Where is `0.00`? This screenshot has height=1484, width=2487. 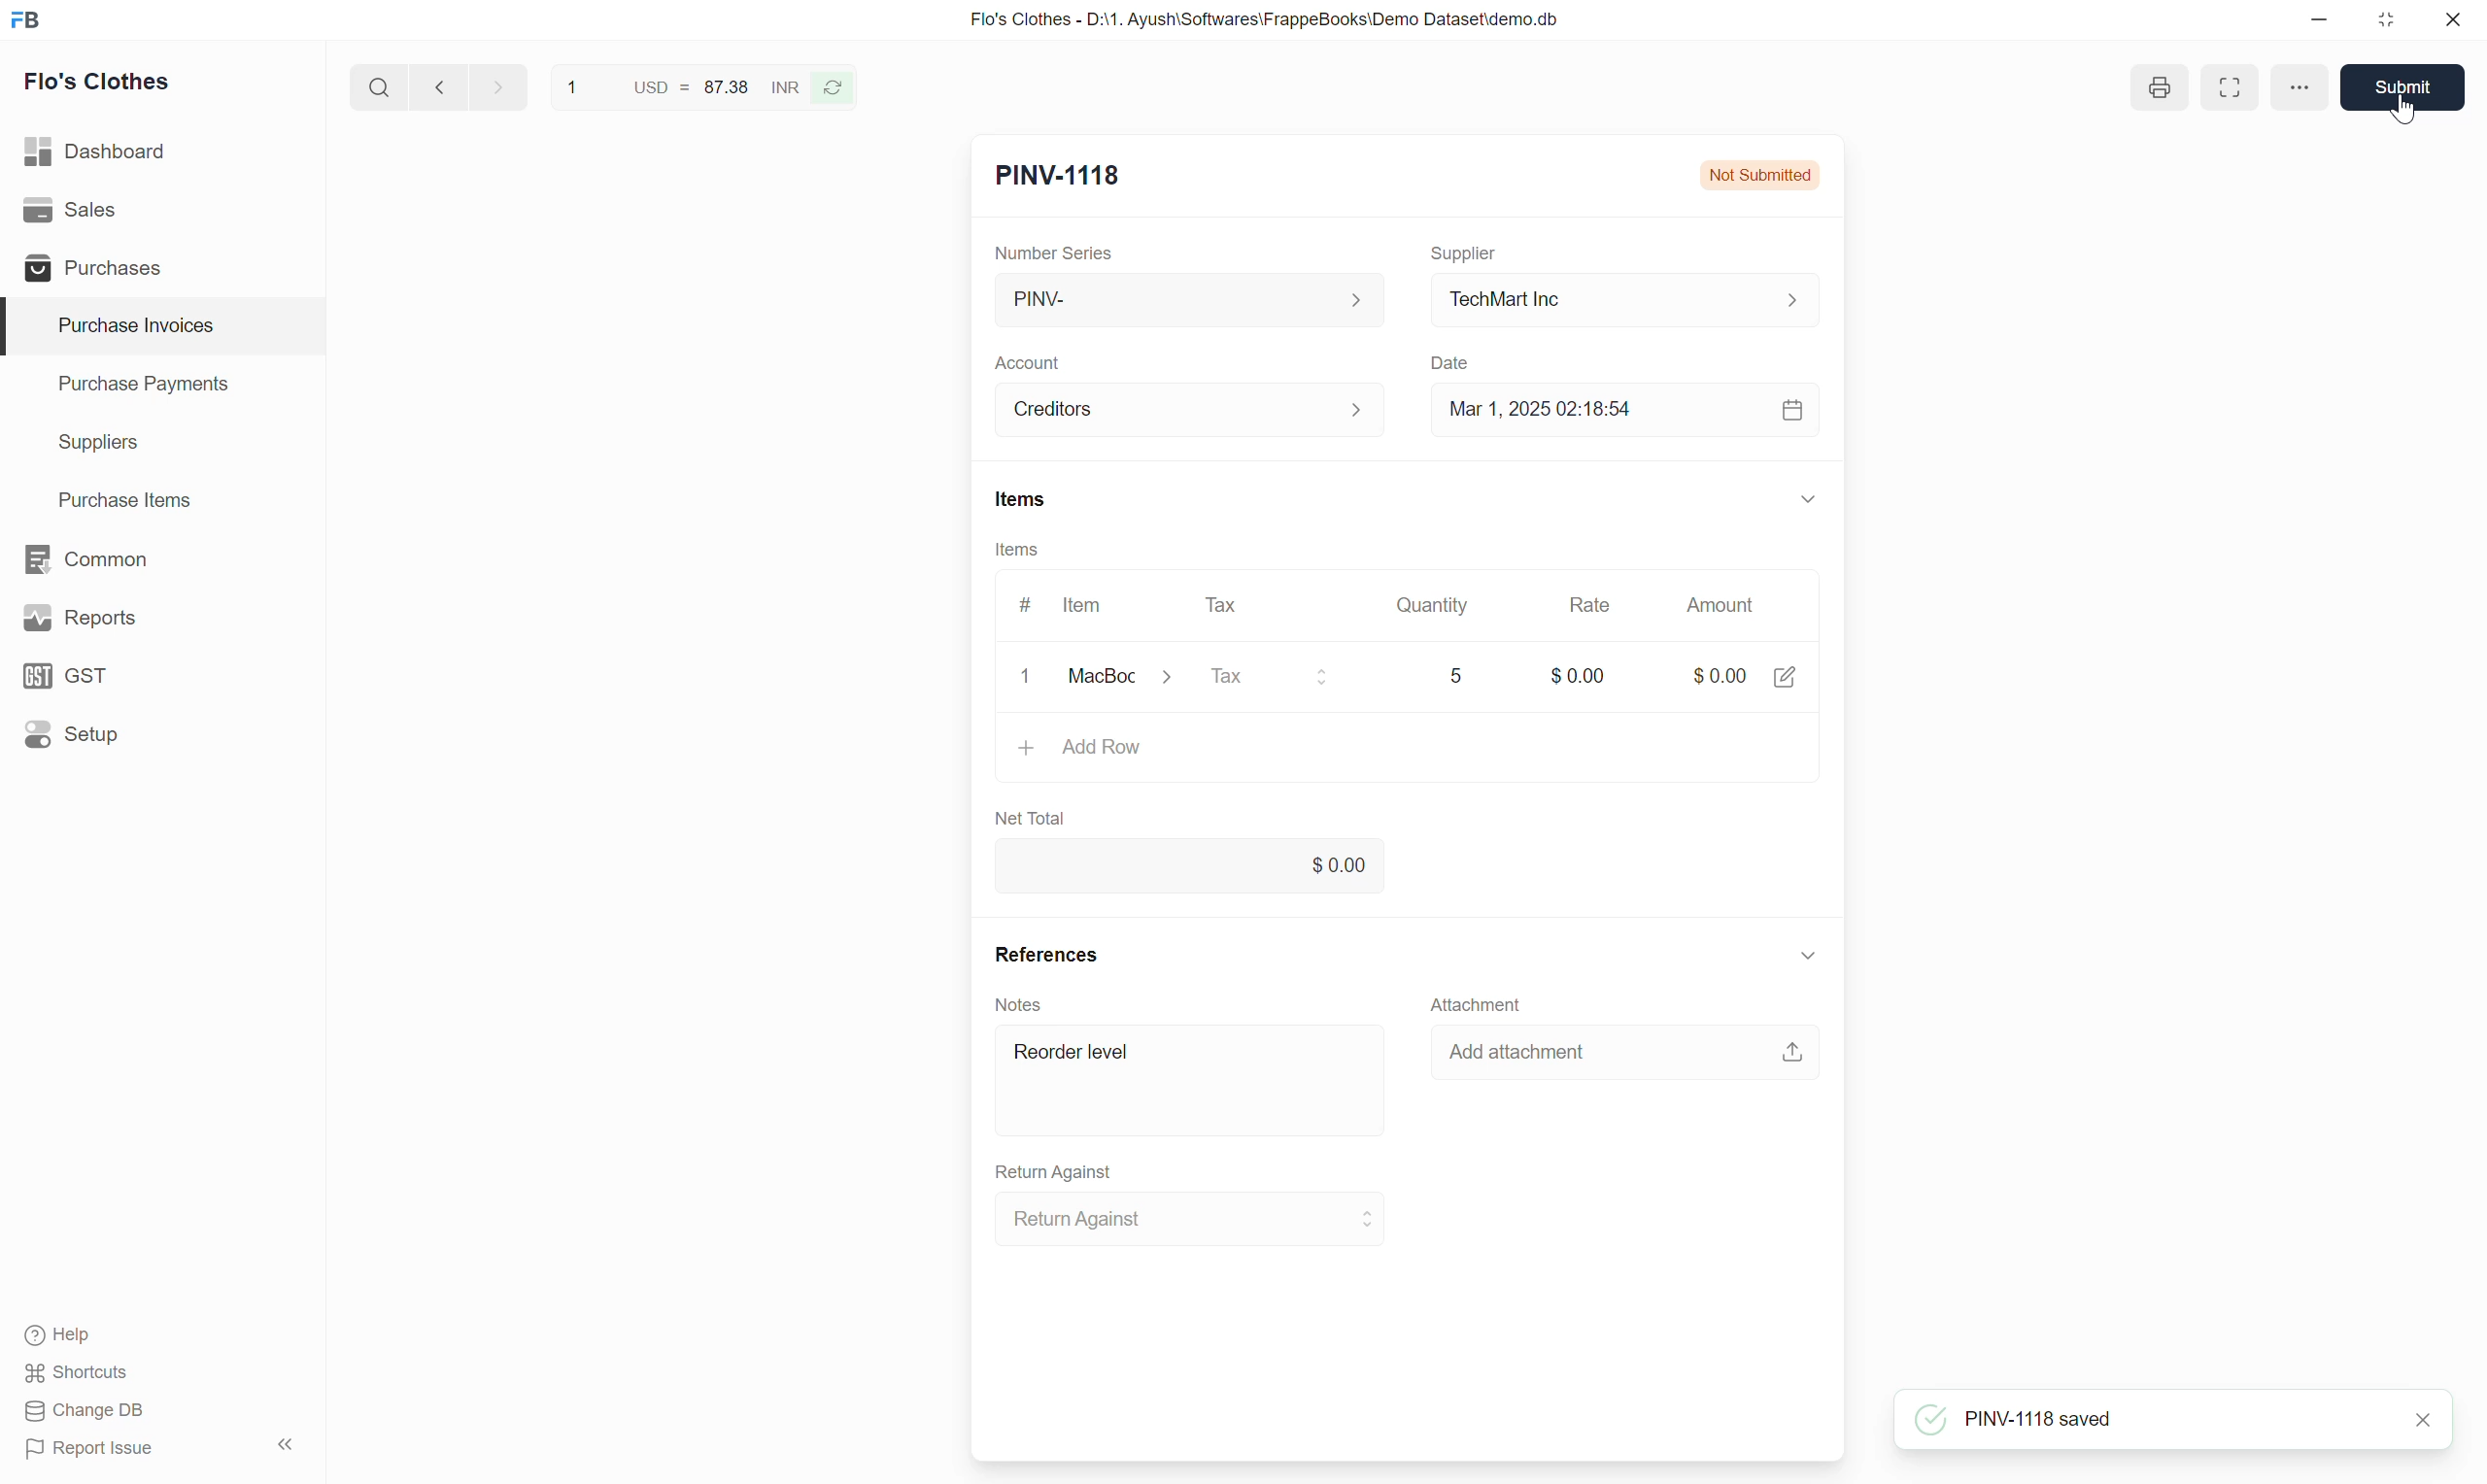 0.00 is located at coordinates (1190, 864).